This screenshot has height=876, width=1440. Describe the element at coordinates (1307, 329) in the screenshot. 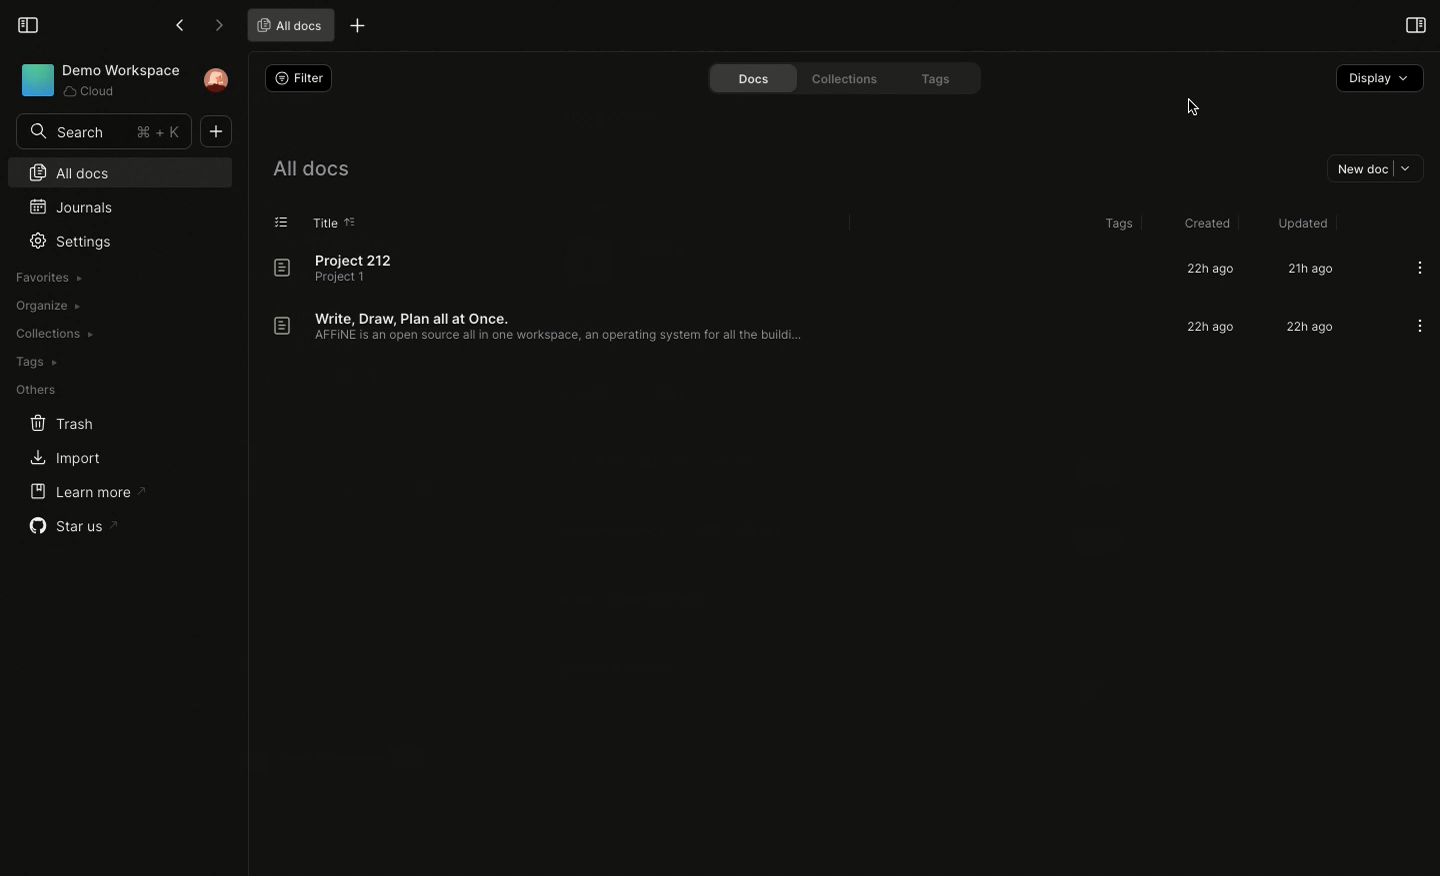

I see `22h ago` at that location.